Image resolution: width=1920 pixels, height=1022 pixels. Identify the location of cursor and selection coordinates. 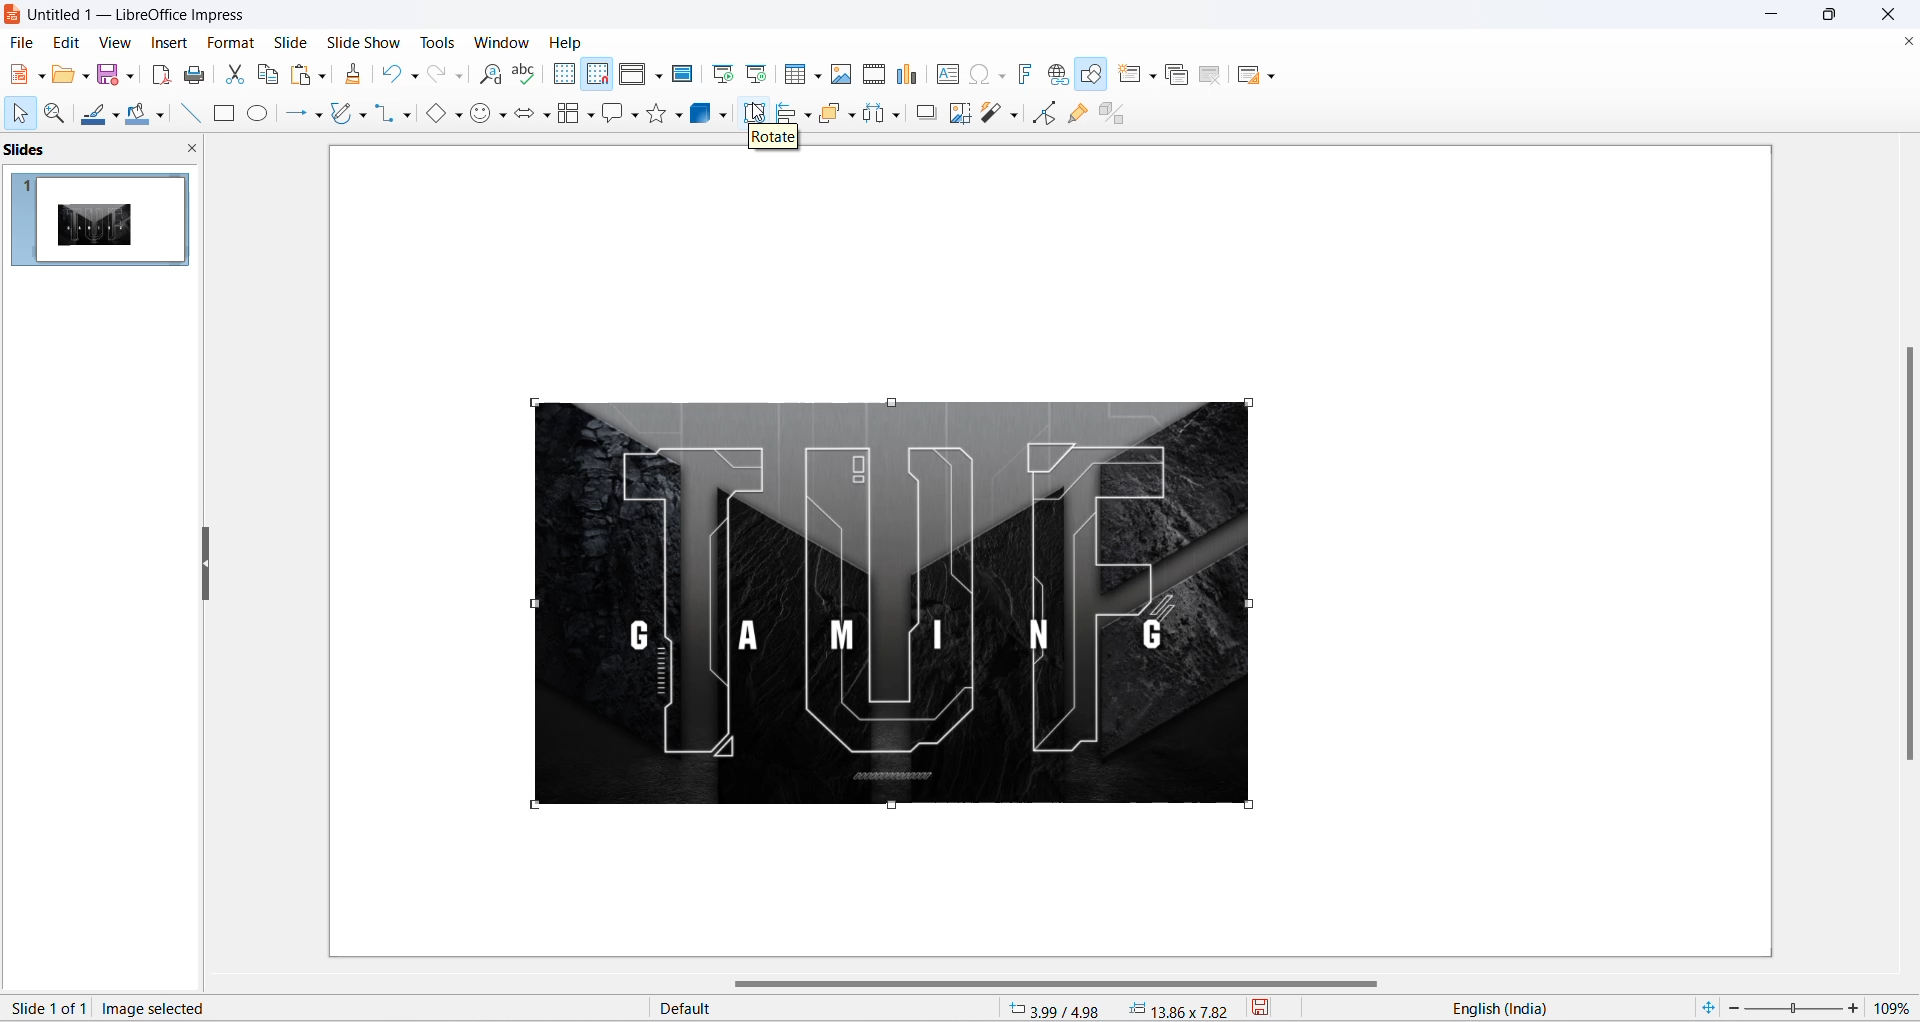
(1123, 1009).